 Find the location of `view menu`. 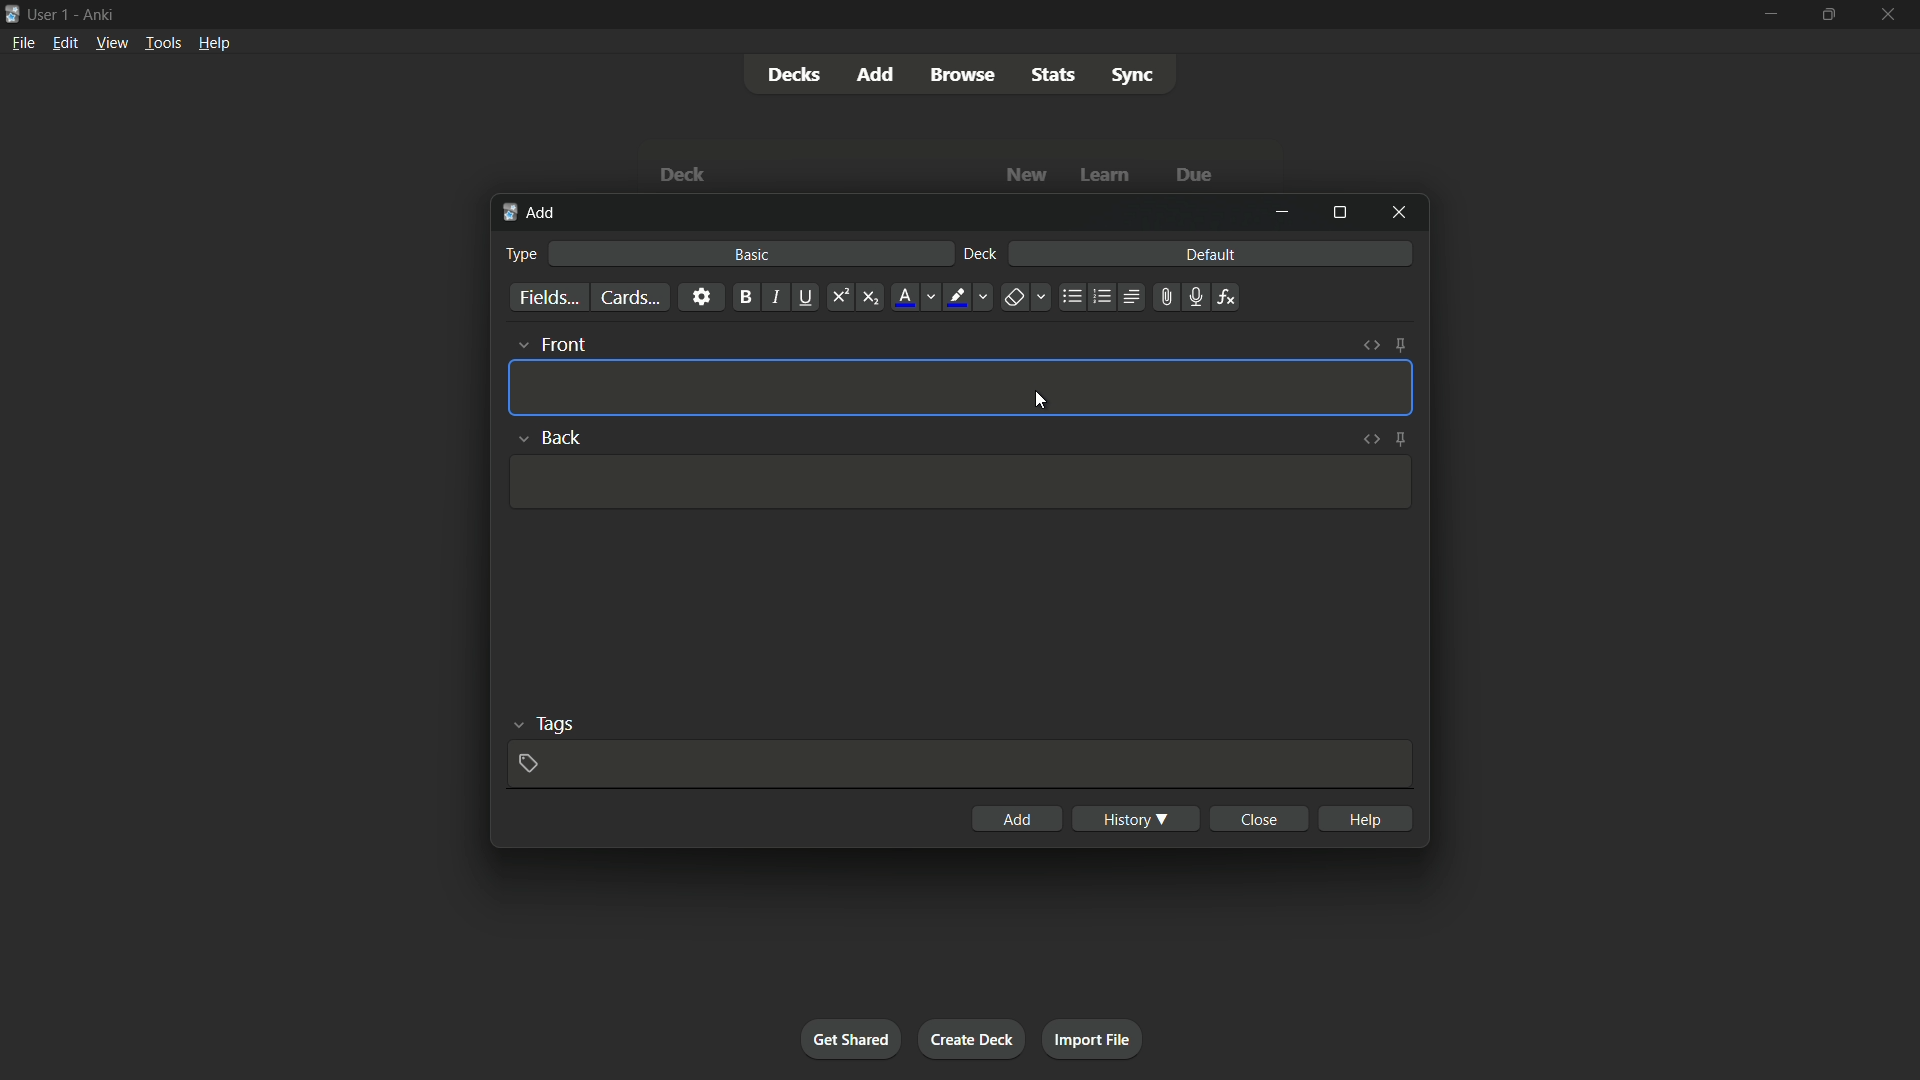

view menu is located at coordinates (110, 41).